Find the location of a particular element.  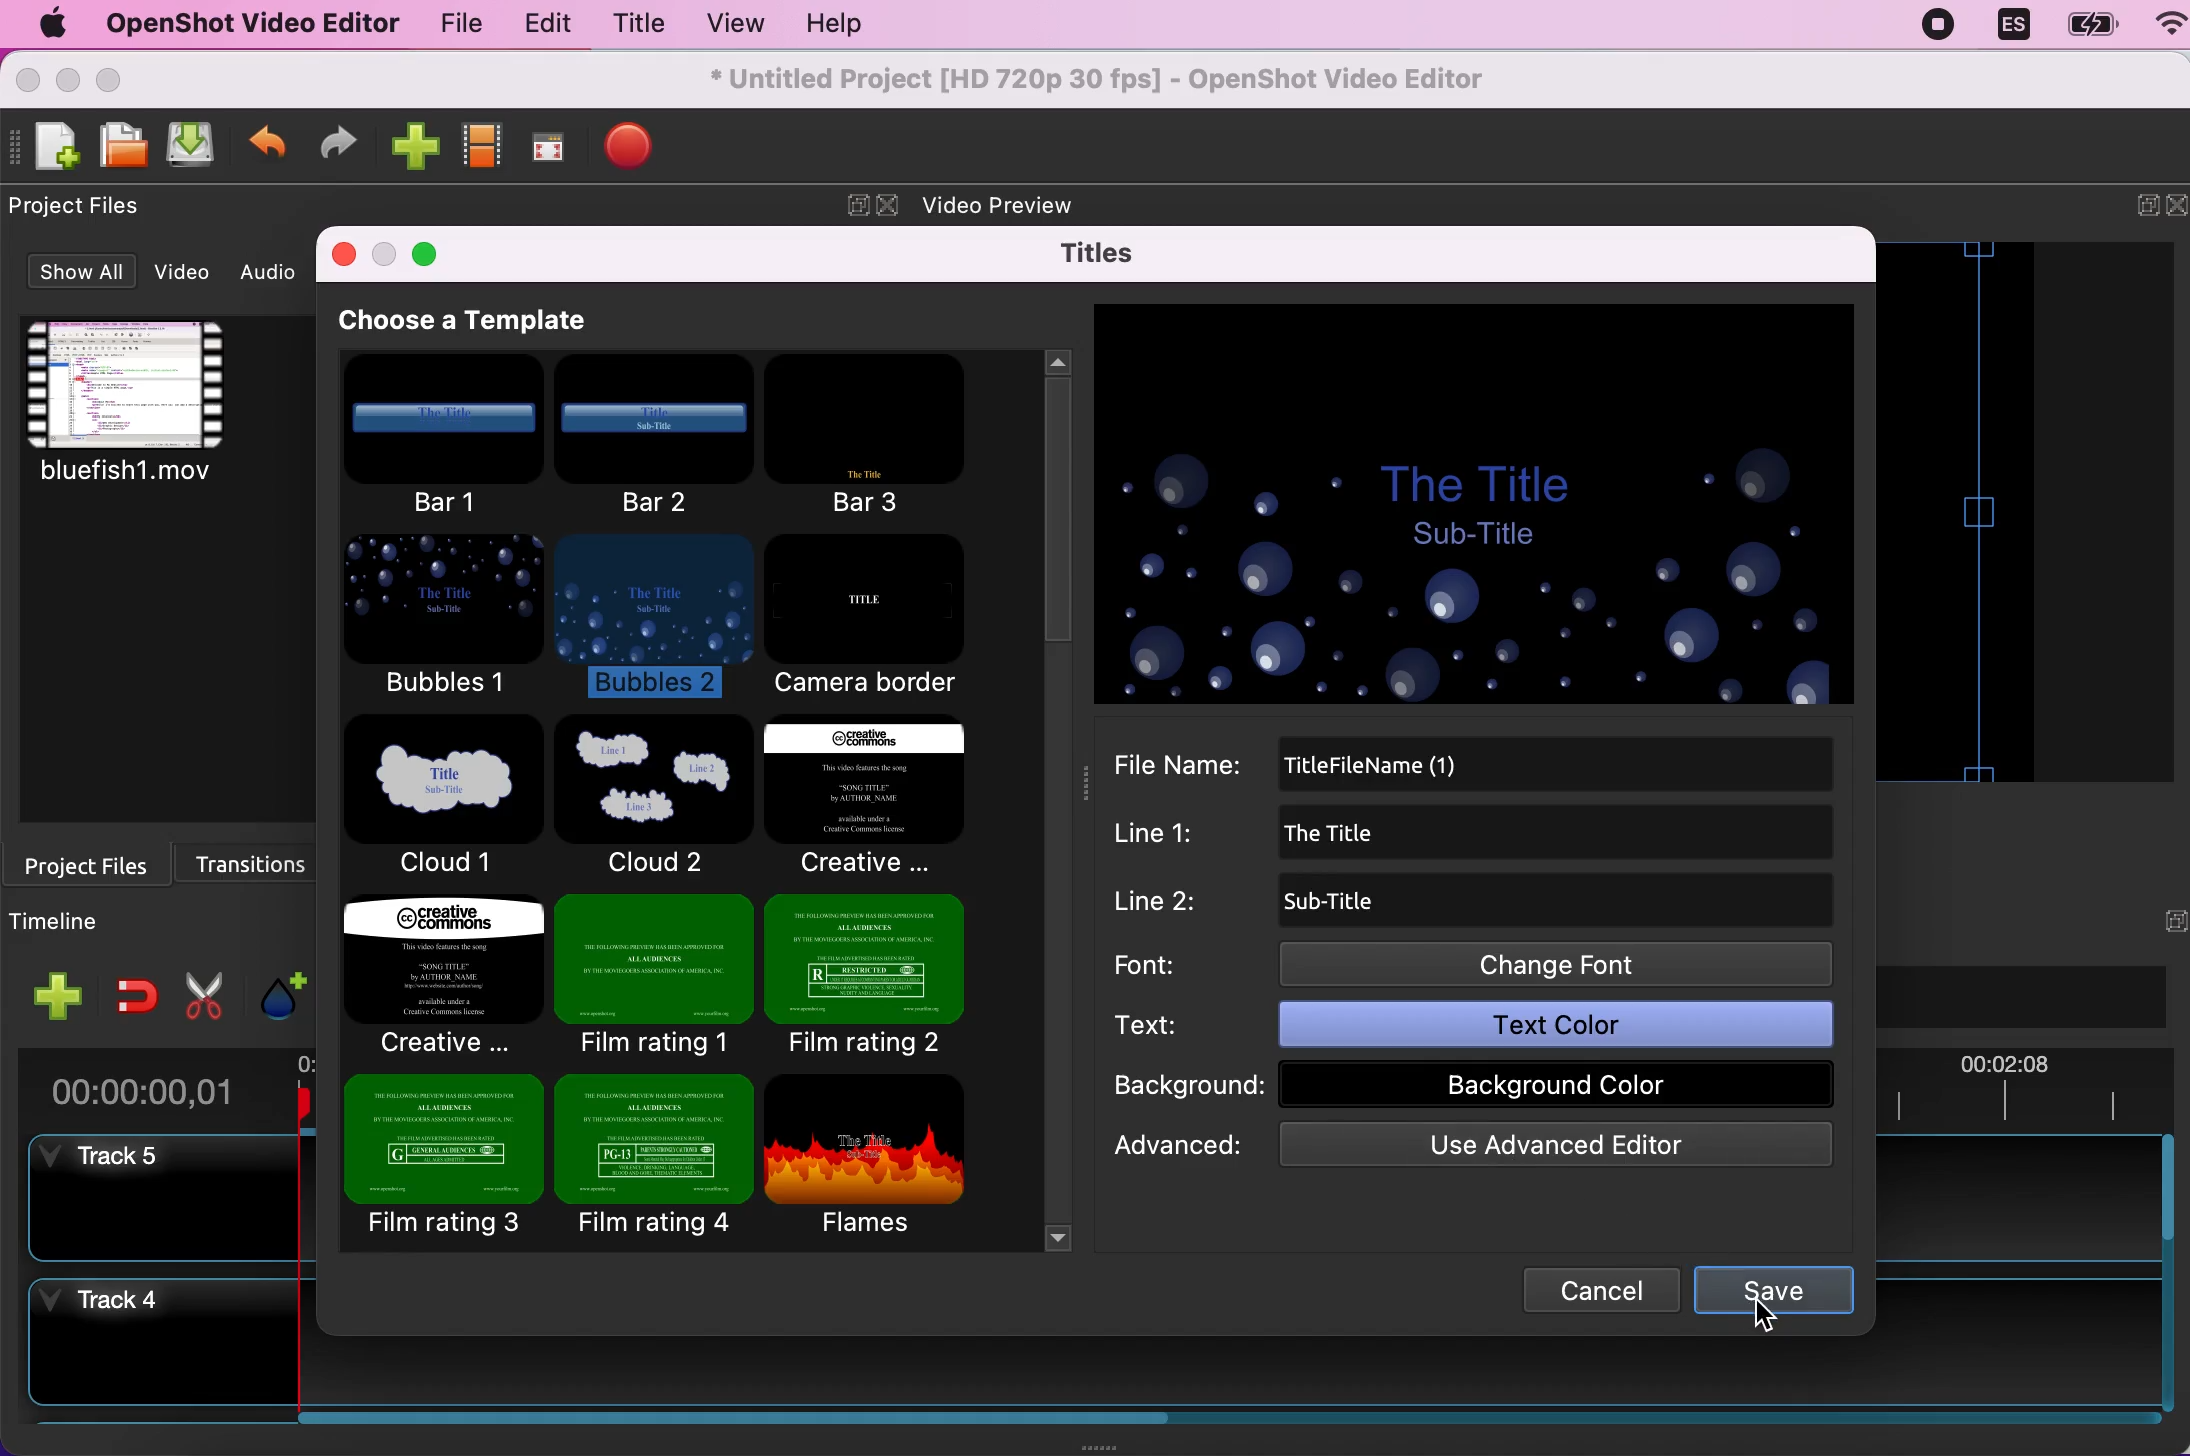

film rating 3 is located at coordinates (443, 1161).